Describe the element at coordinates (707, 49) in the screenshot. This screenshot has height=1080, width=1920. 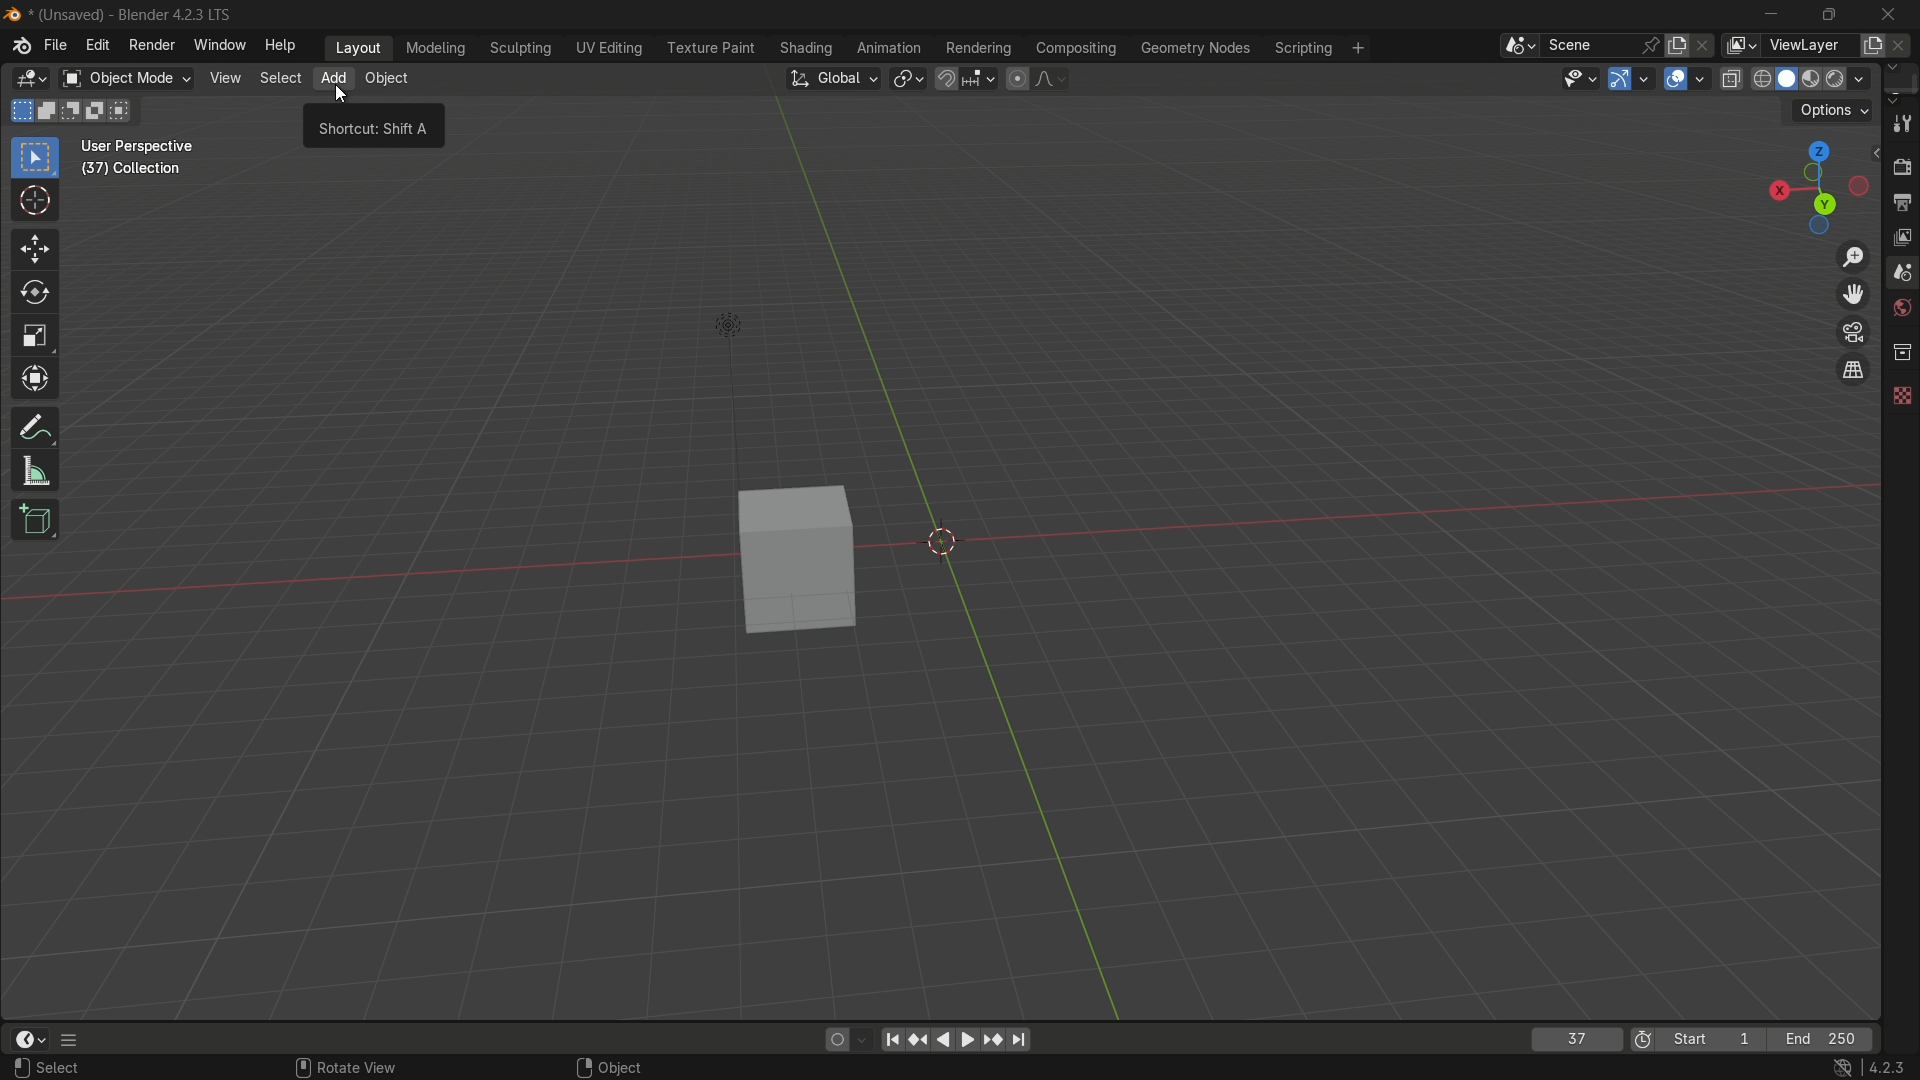
I see `texture menu` at that location.